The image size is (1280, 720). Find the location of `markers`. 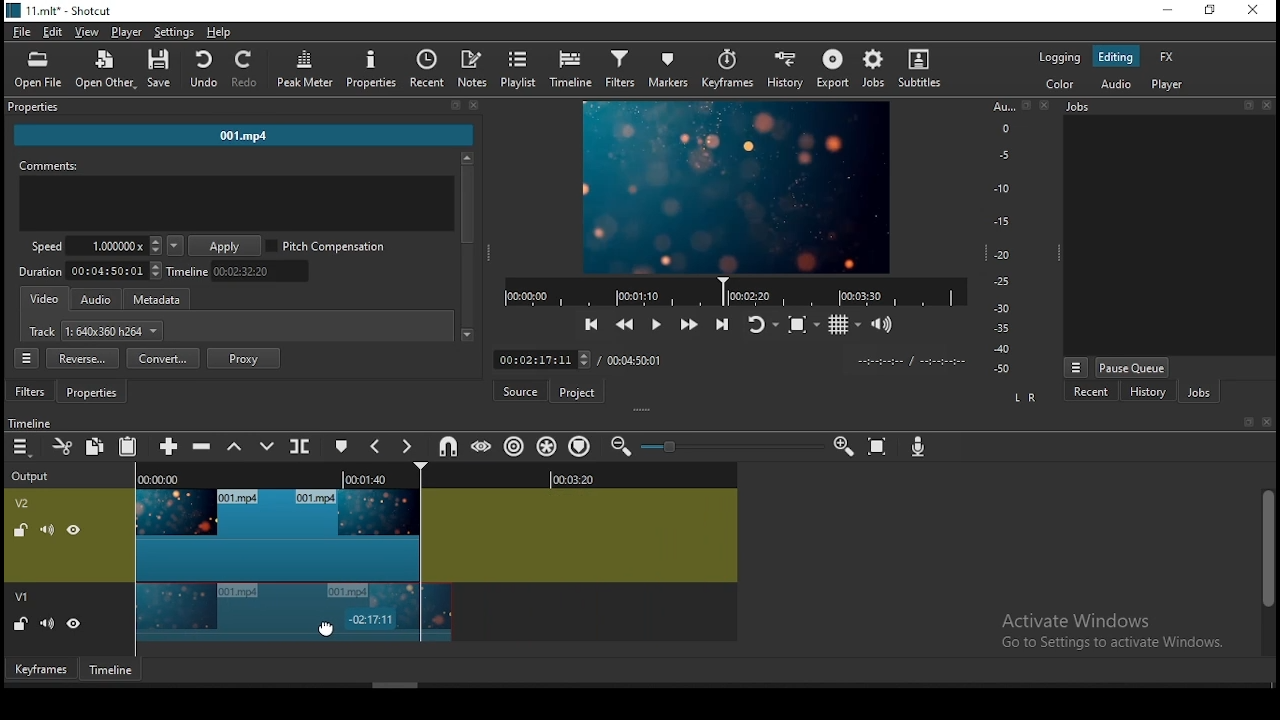

markers is located at coordinates (672, 70).